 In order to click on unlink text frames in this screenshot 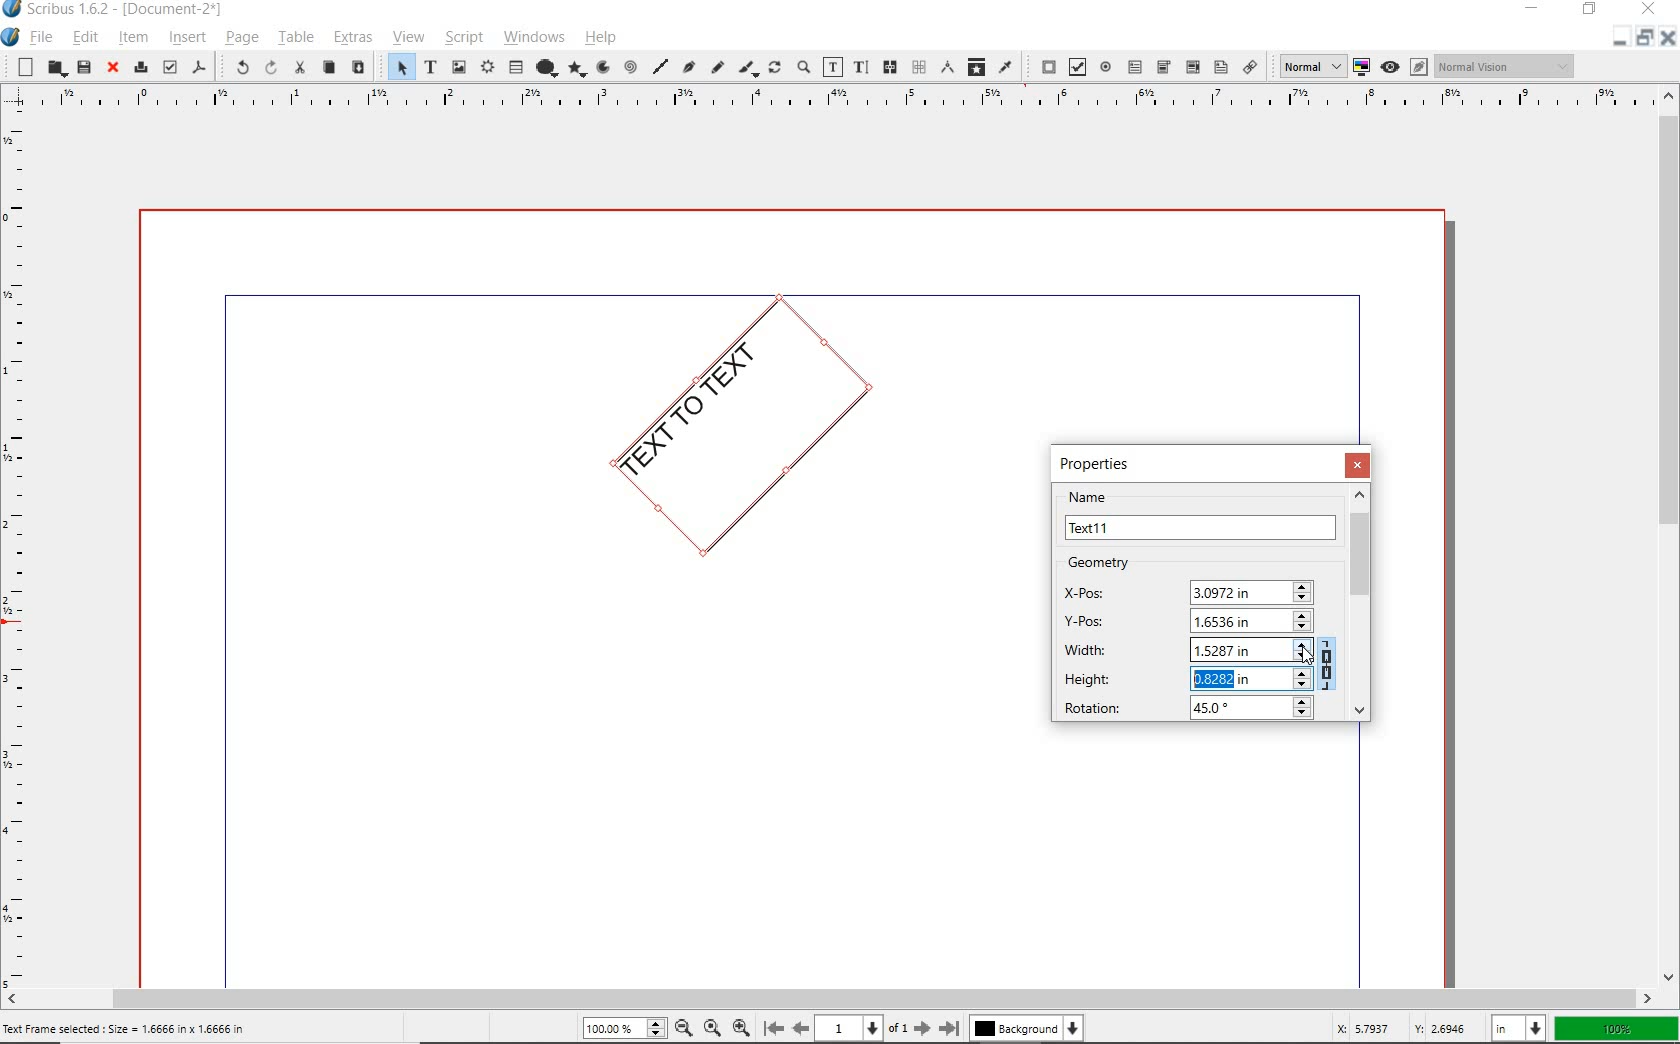, I will do `click(918, 68)`.